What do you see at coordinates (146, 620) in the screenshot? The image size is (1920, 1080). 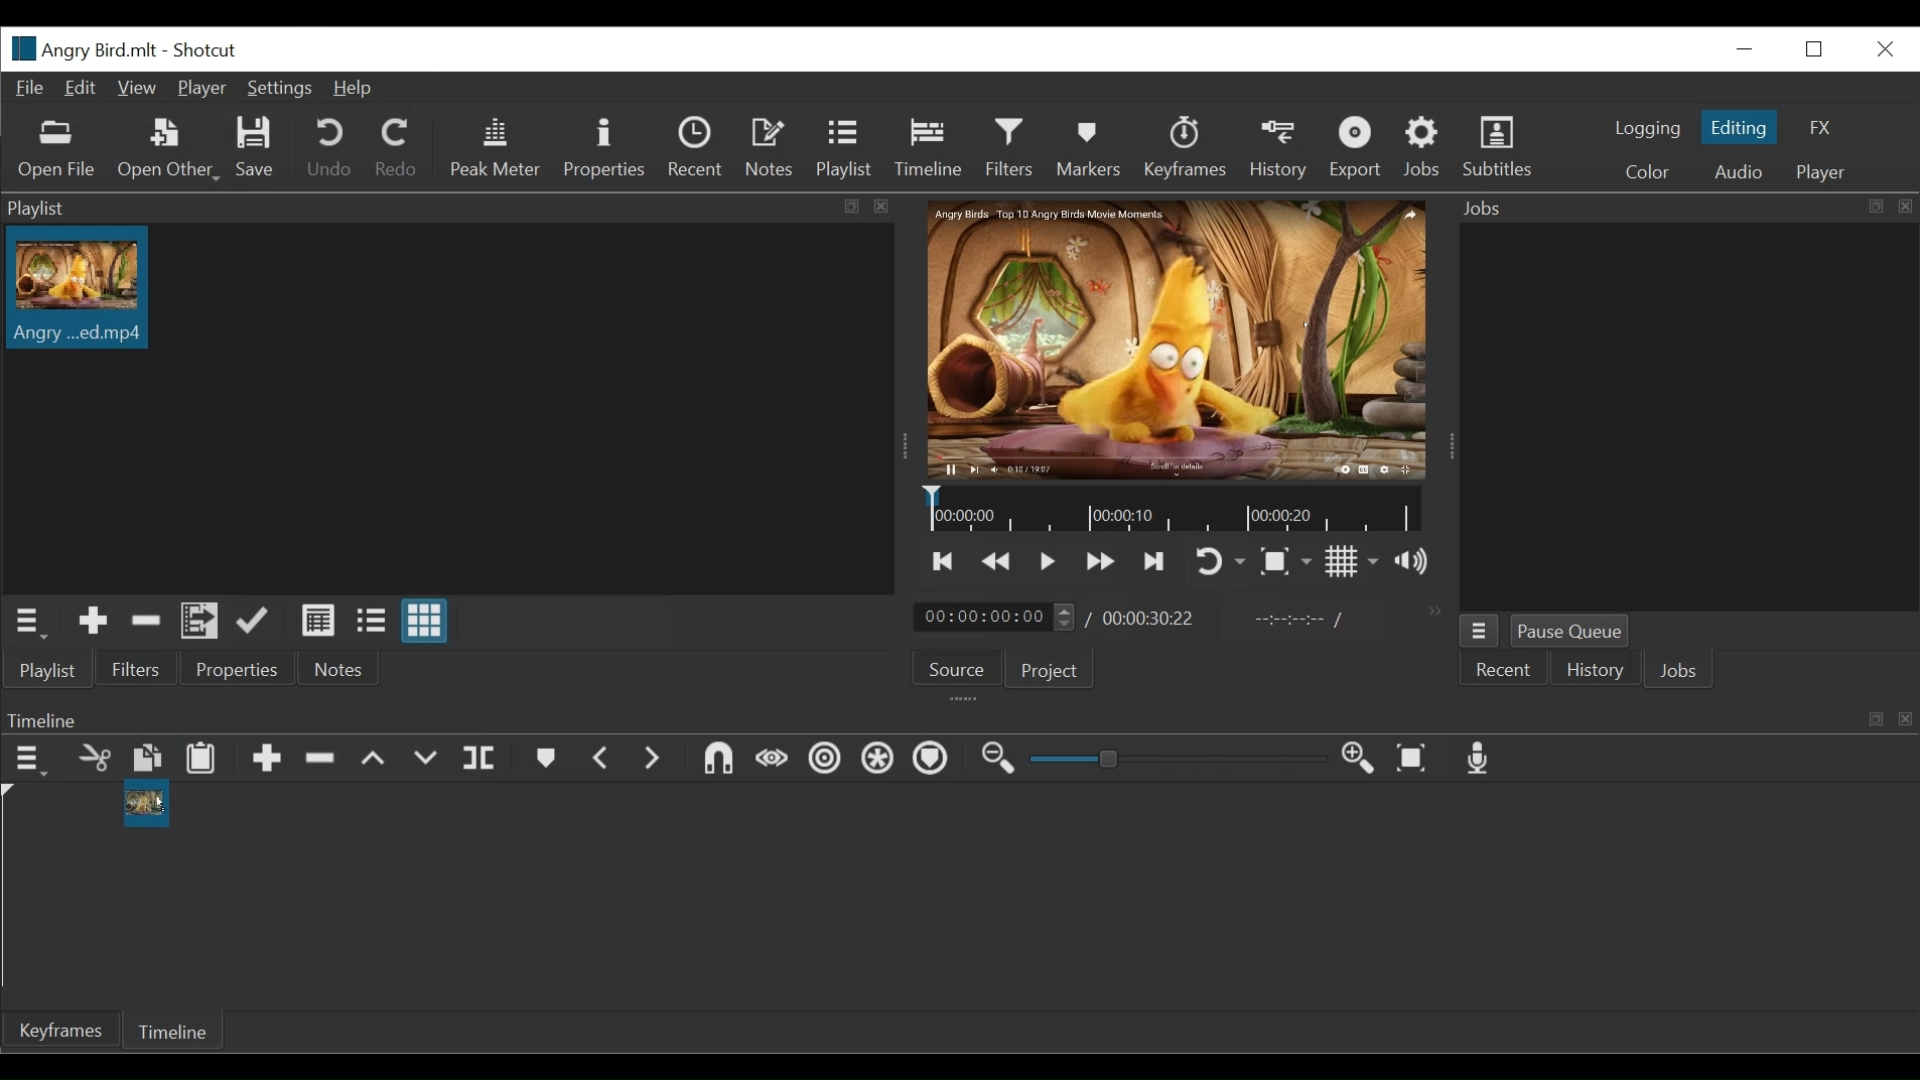 I see `Remove Cut` at bounding box center [146, 620].